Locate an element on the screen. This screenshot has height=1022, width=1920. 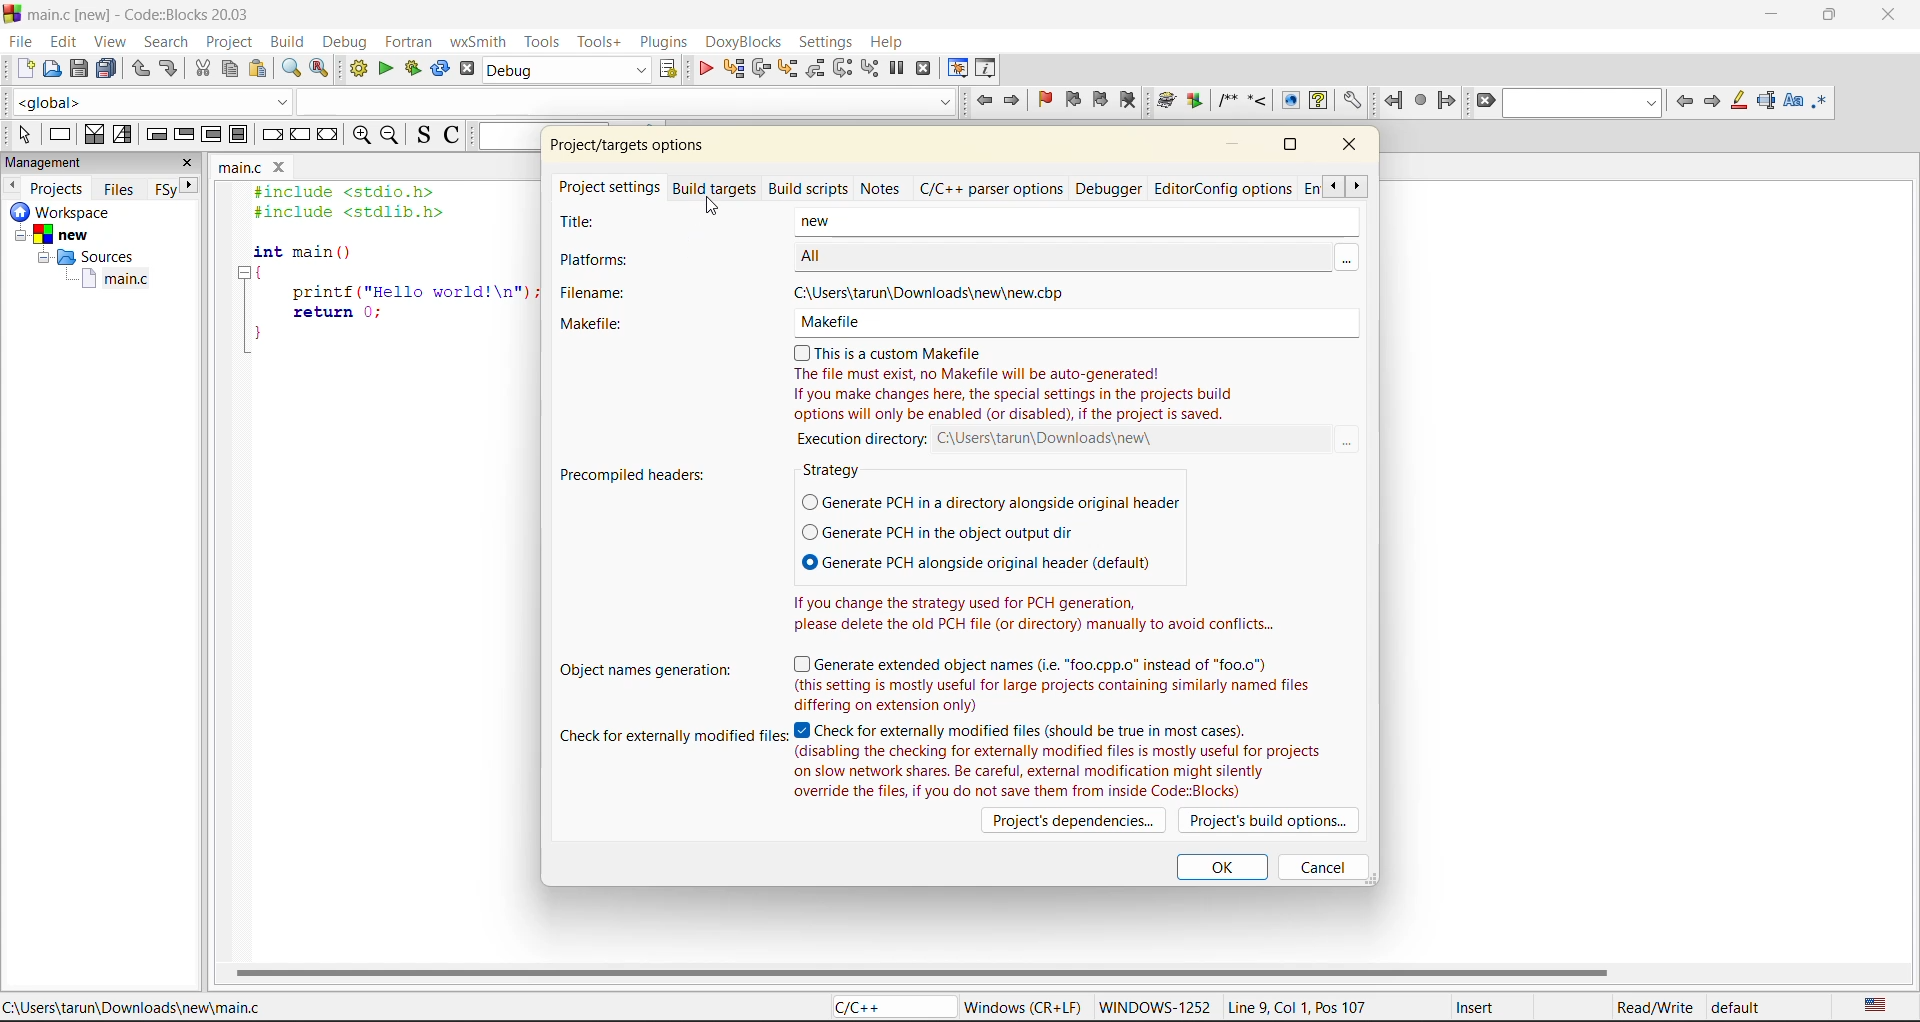
build and run is located at coordinates (414, 68).